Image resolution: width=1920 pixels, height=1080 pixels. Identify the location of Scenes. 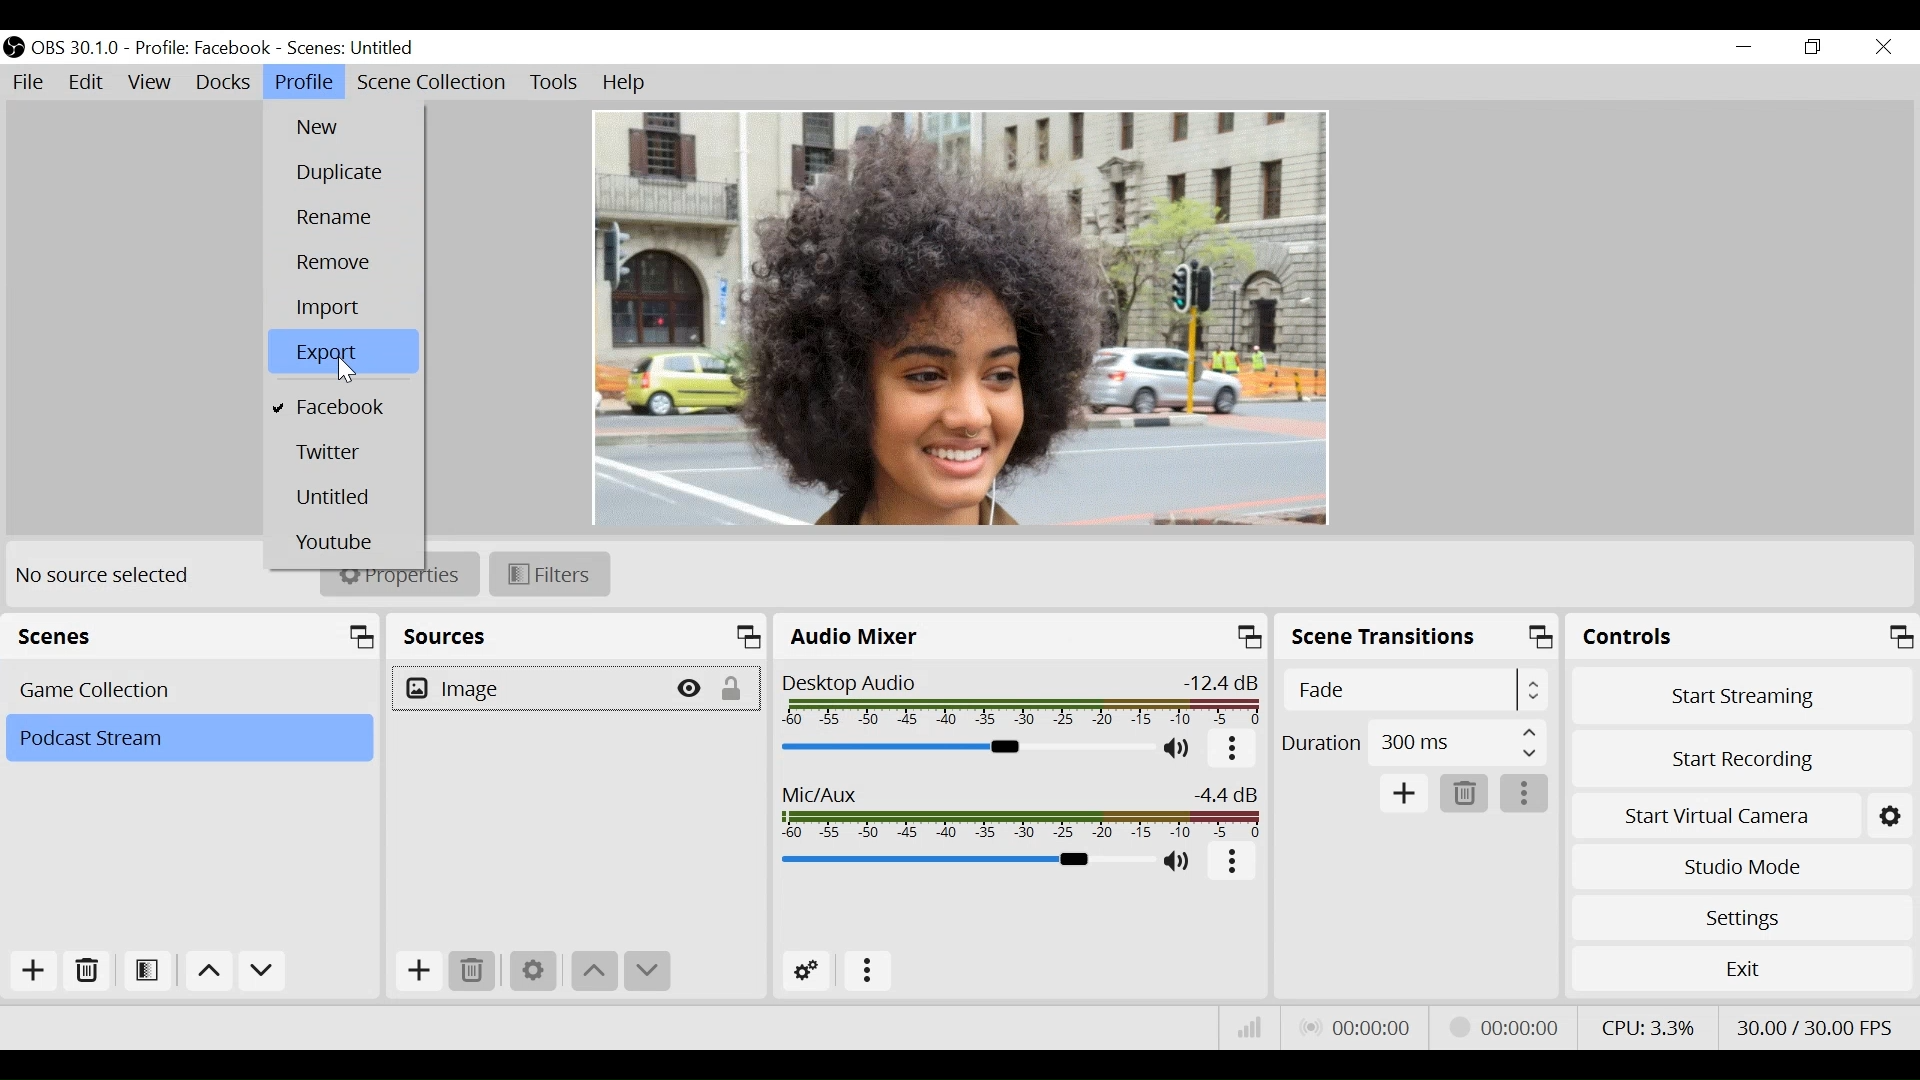
(191, 636).